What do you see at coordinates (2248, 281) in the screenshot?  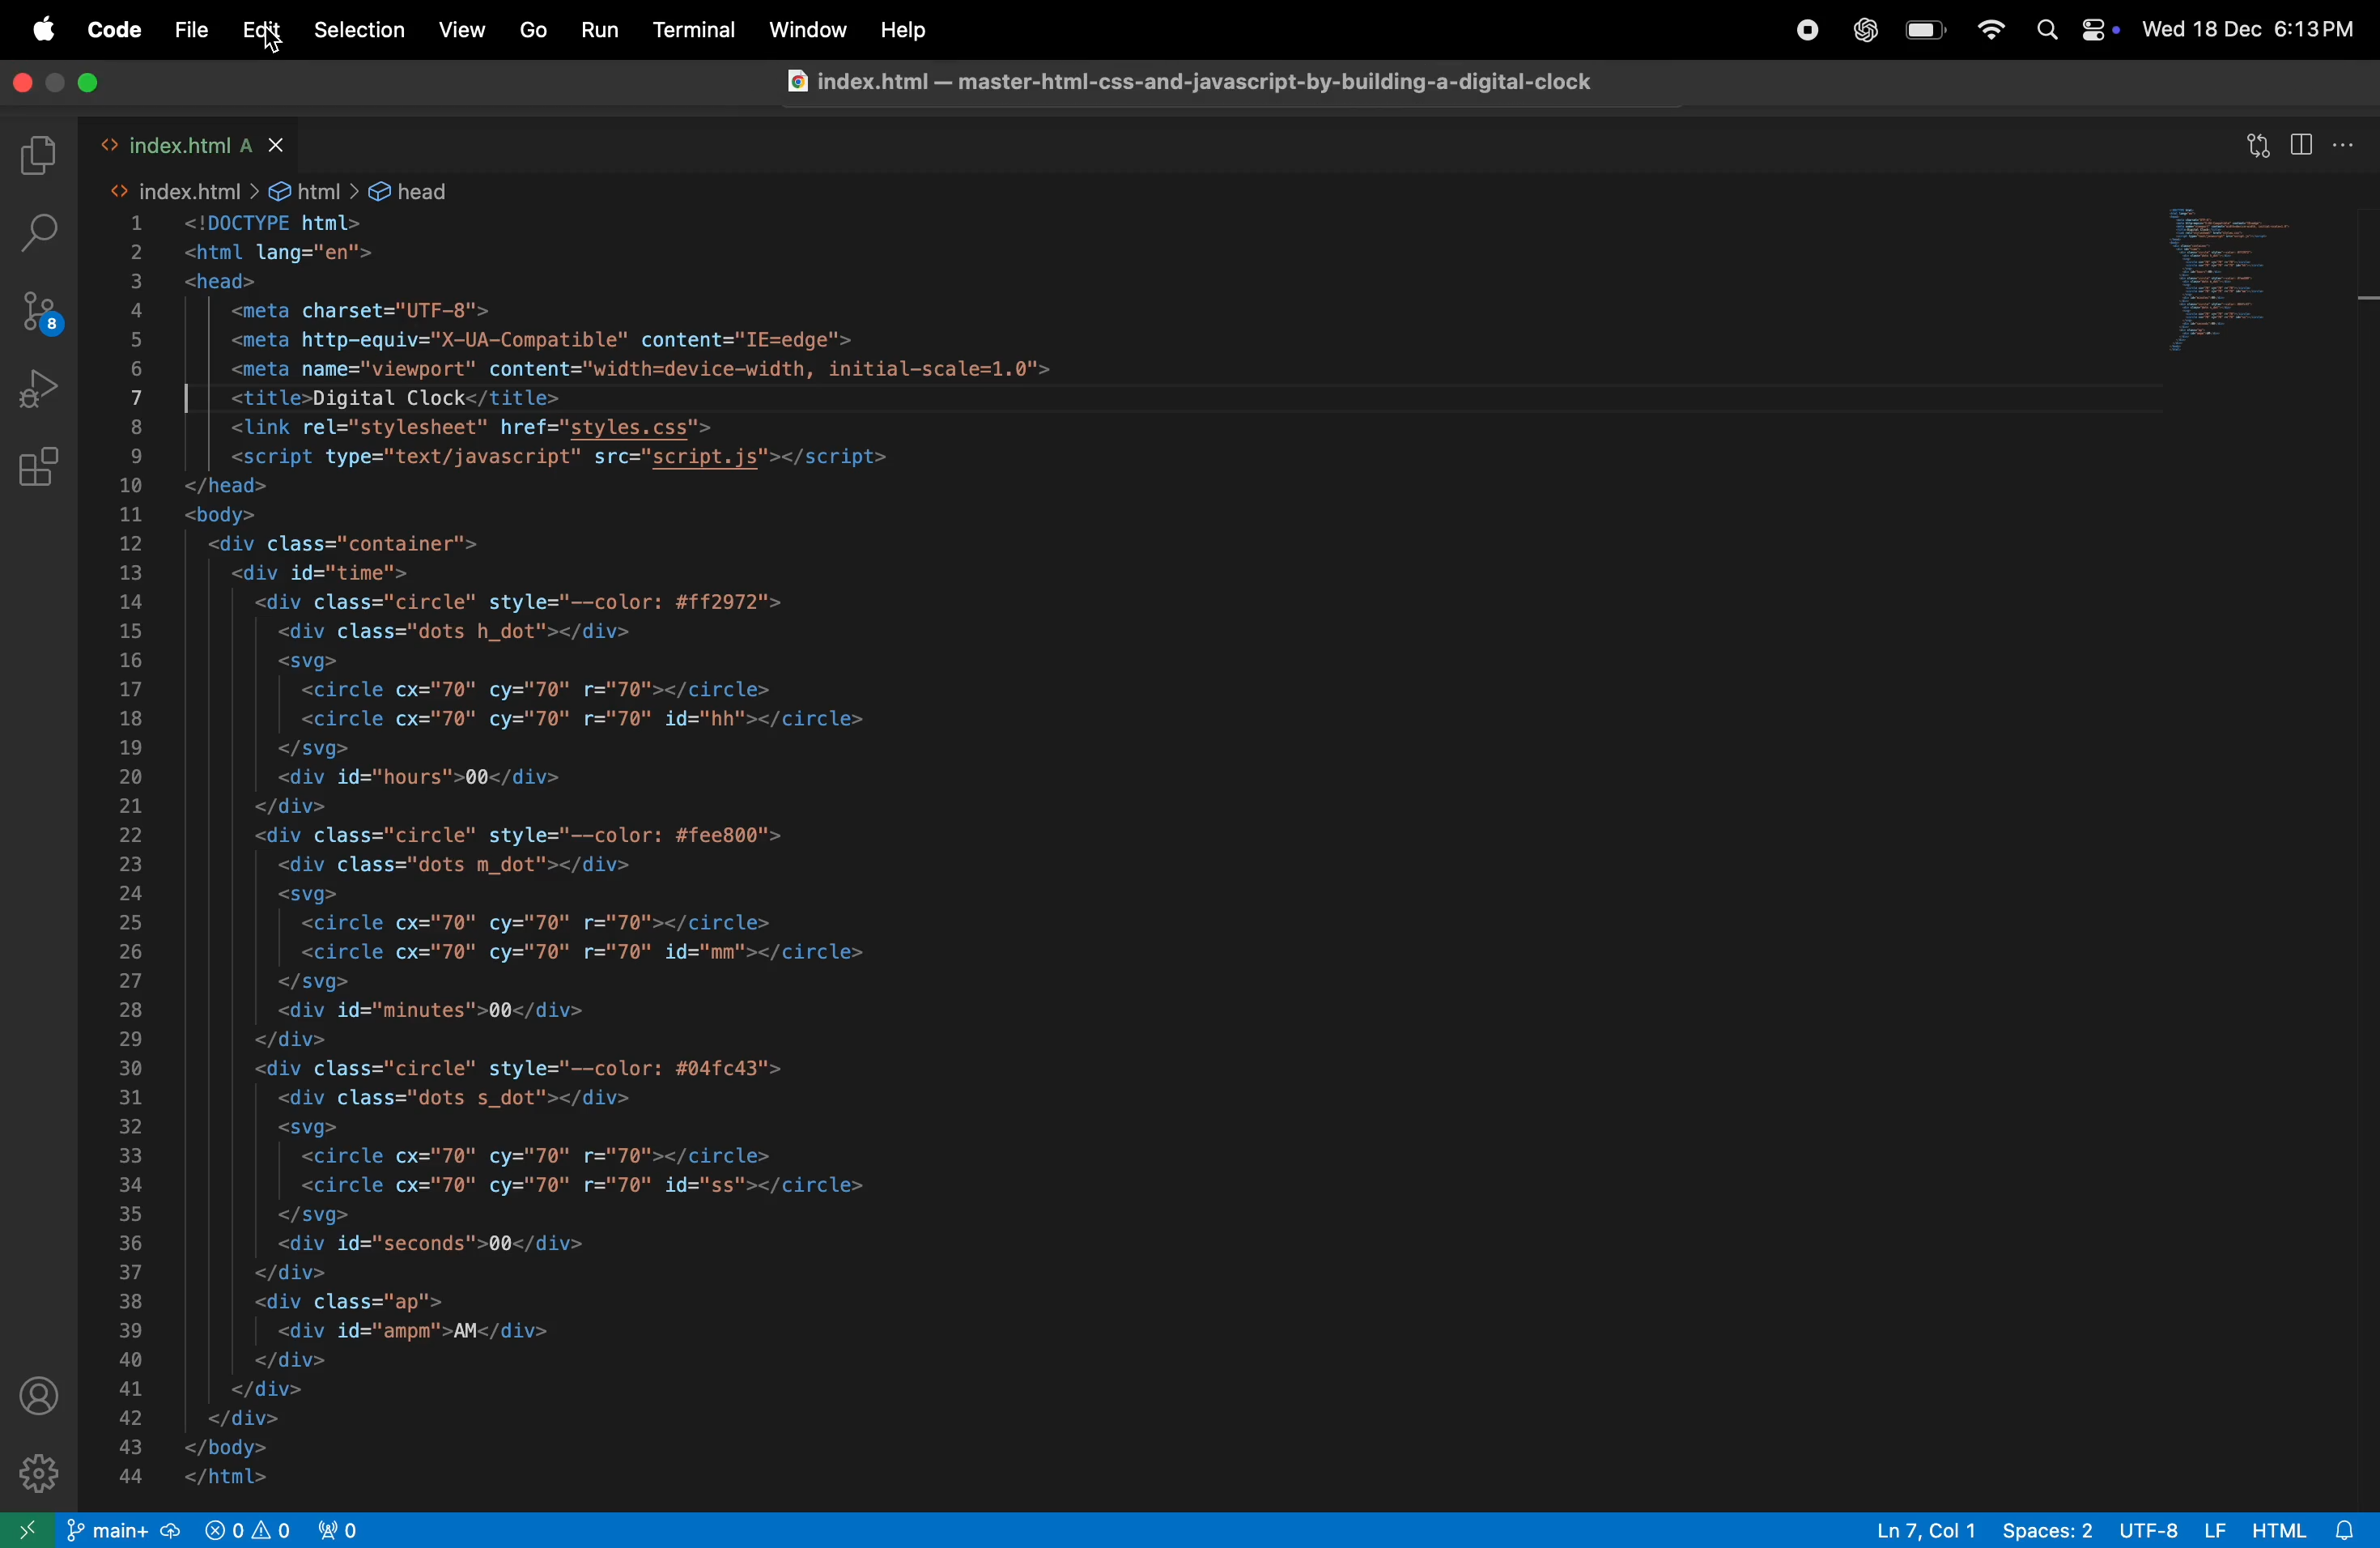 I see `code window` at bounding box center [2248, 281].